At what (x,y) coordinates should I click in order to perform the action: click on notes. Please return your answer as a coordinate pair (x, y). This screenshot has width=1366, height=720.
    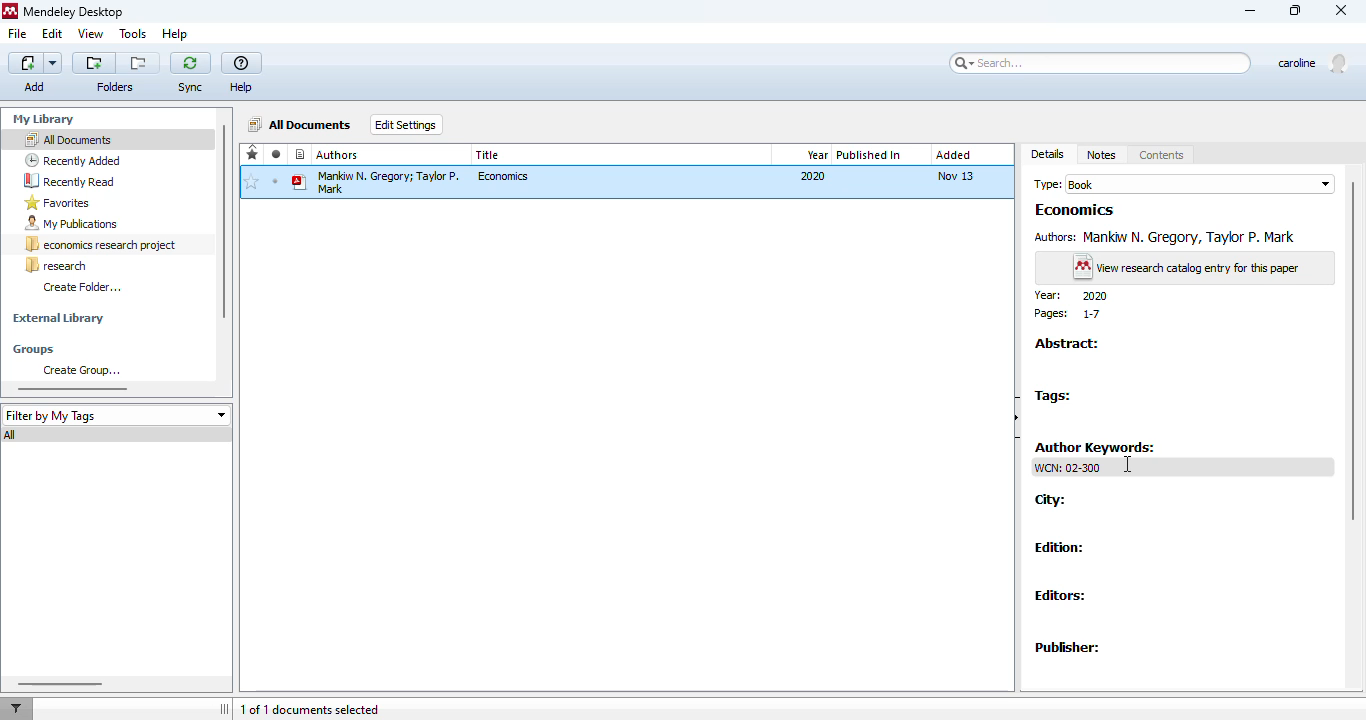
    Looking at the image, I should click on (1103, 155).